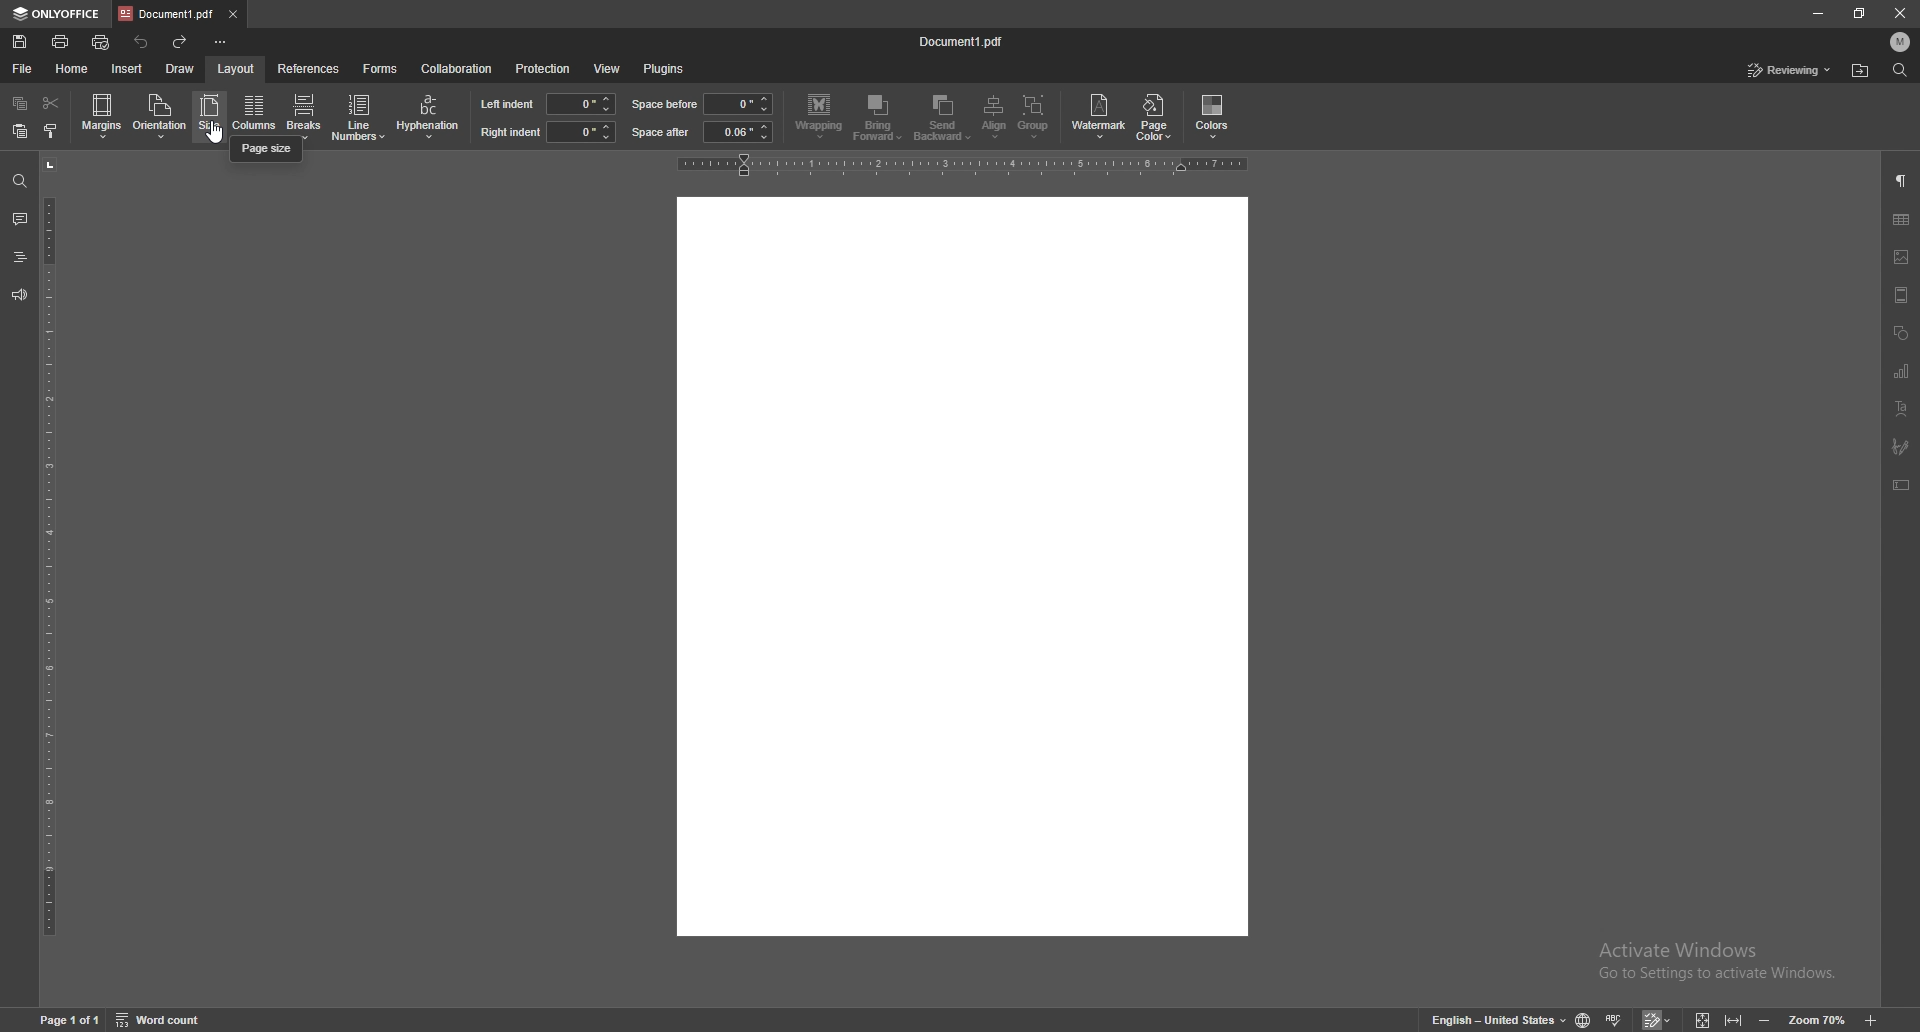 The width and height of the screenshot is (1920, 1032). I want to click on zoom in, so click(1874, 1018).